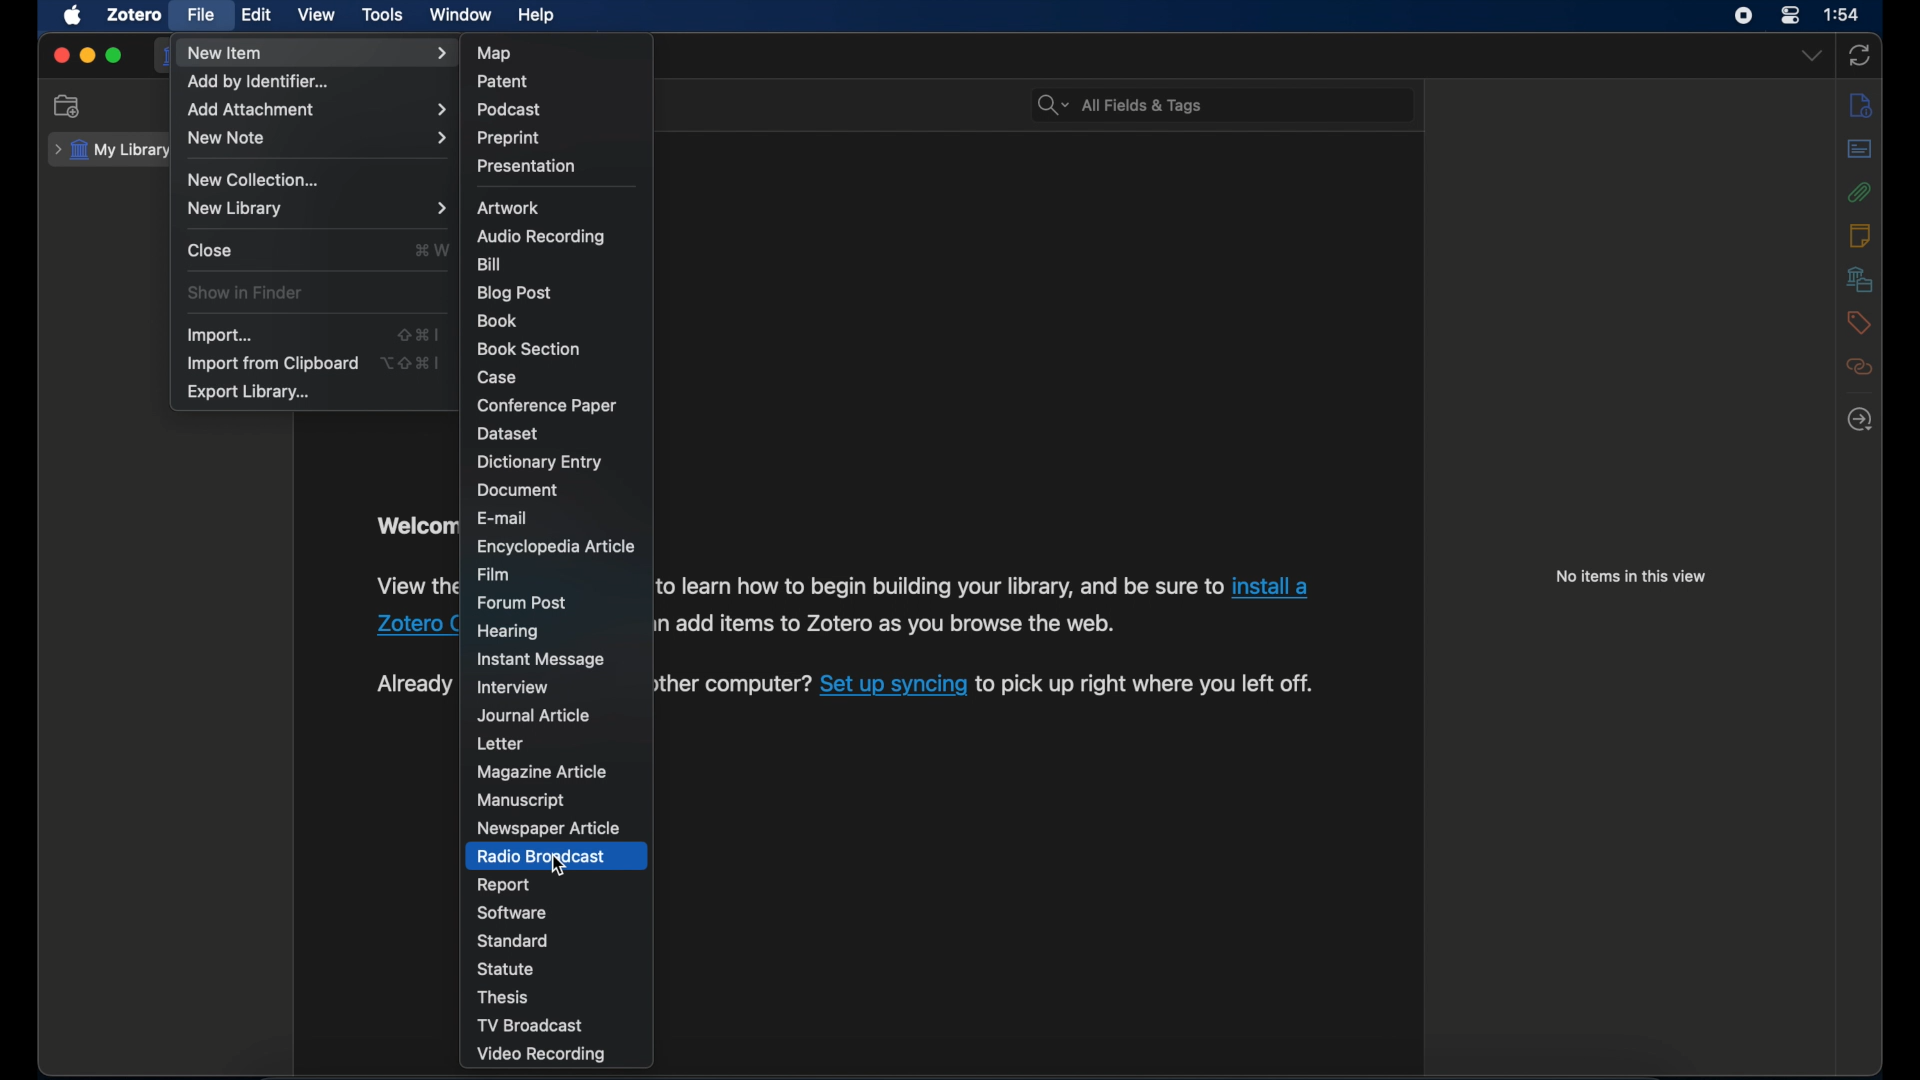 The width and height of the screenshot is (1920, 1080). I want to click on new item, so click(317, 53).